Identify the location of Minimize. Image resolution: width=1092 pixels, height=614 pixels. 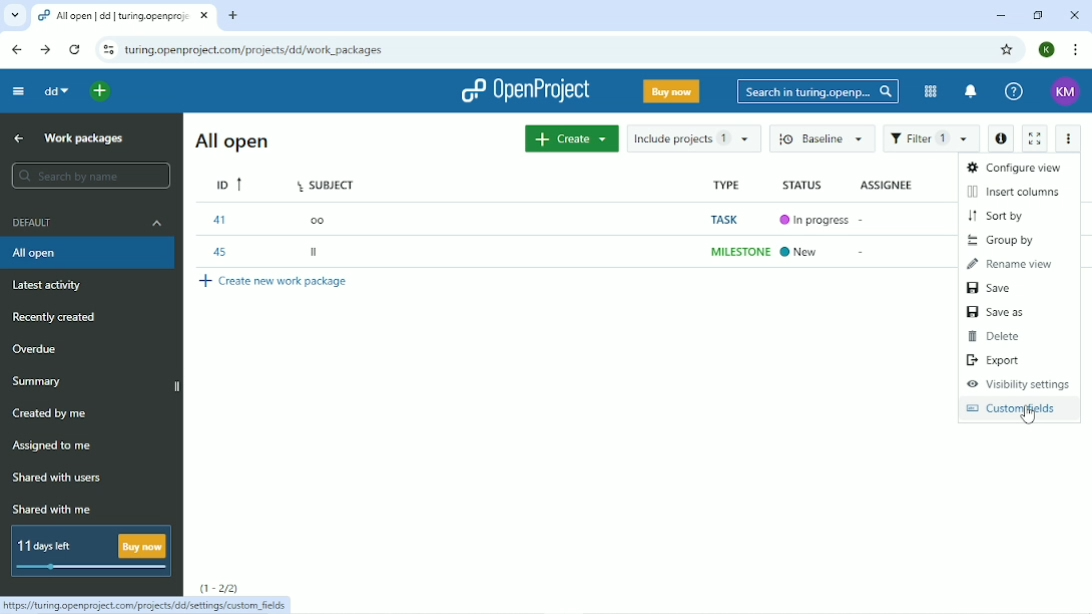
(1001, 16).